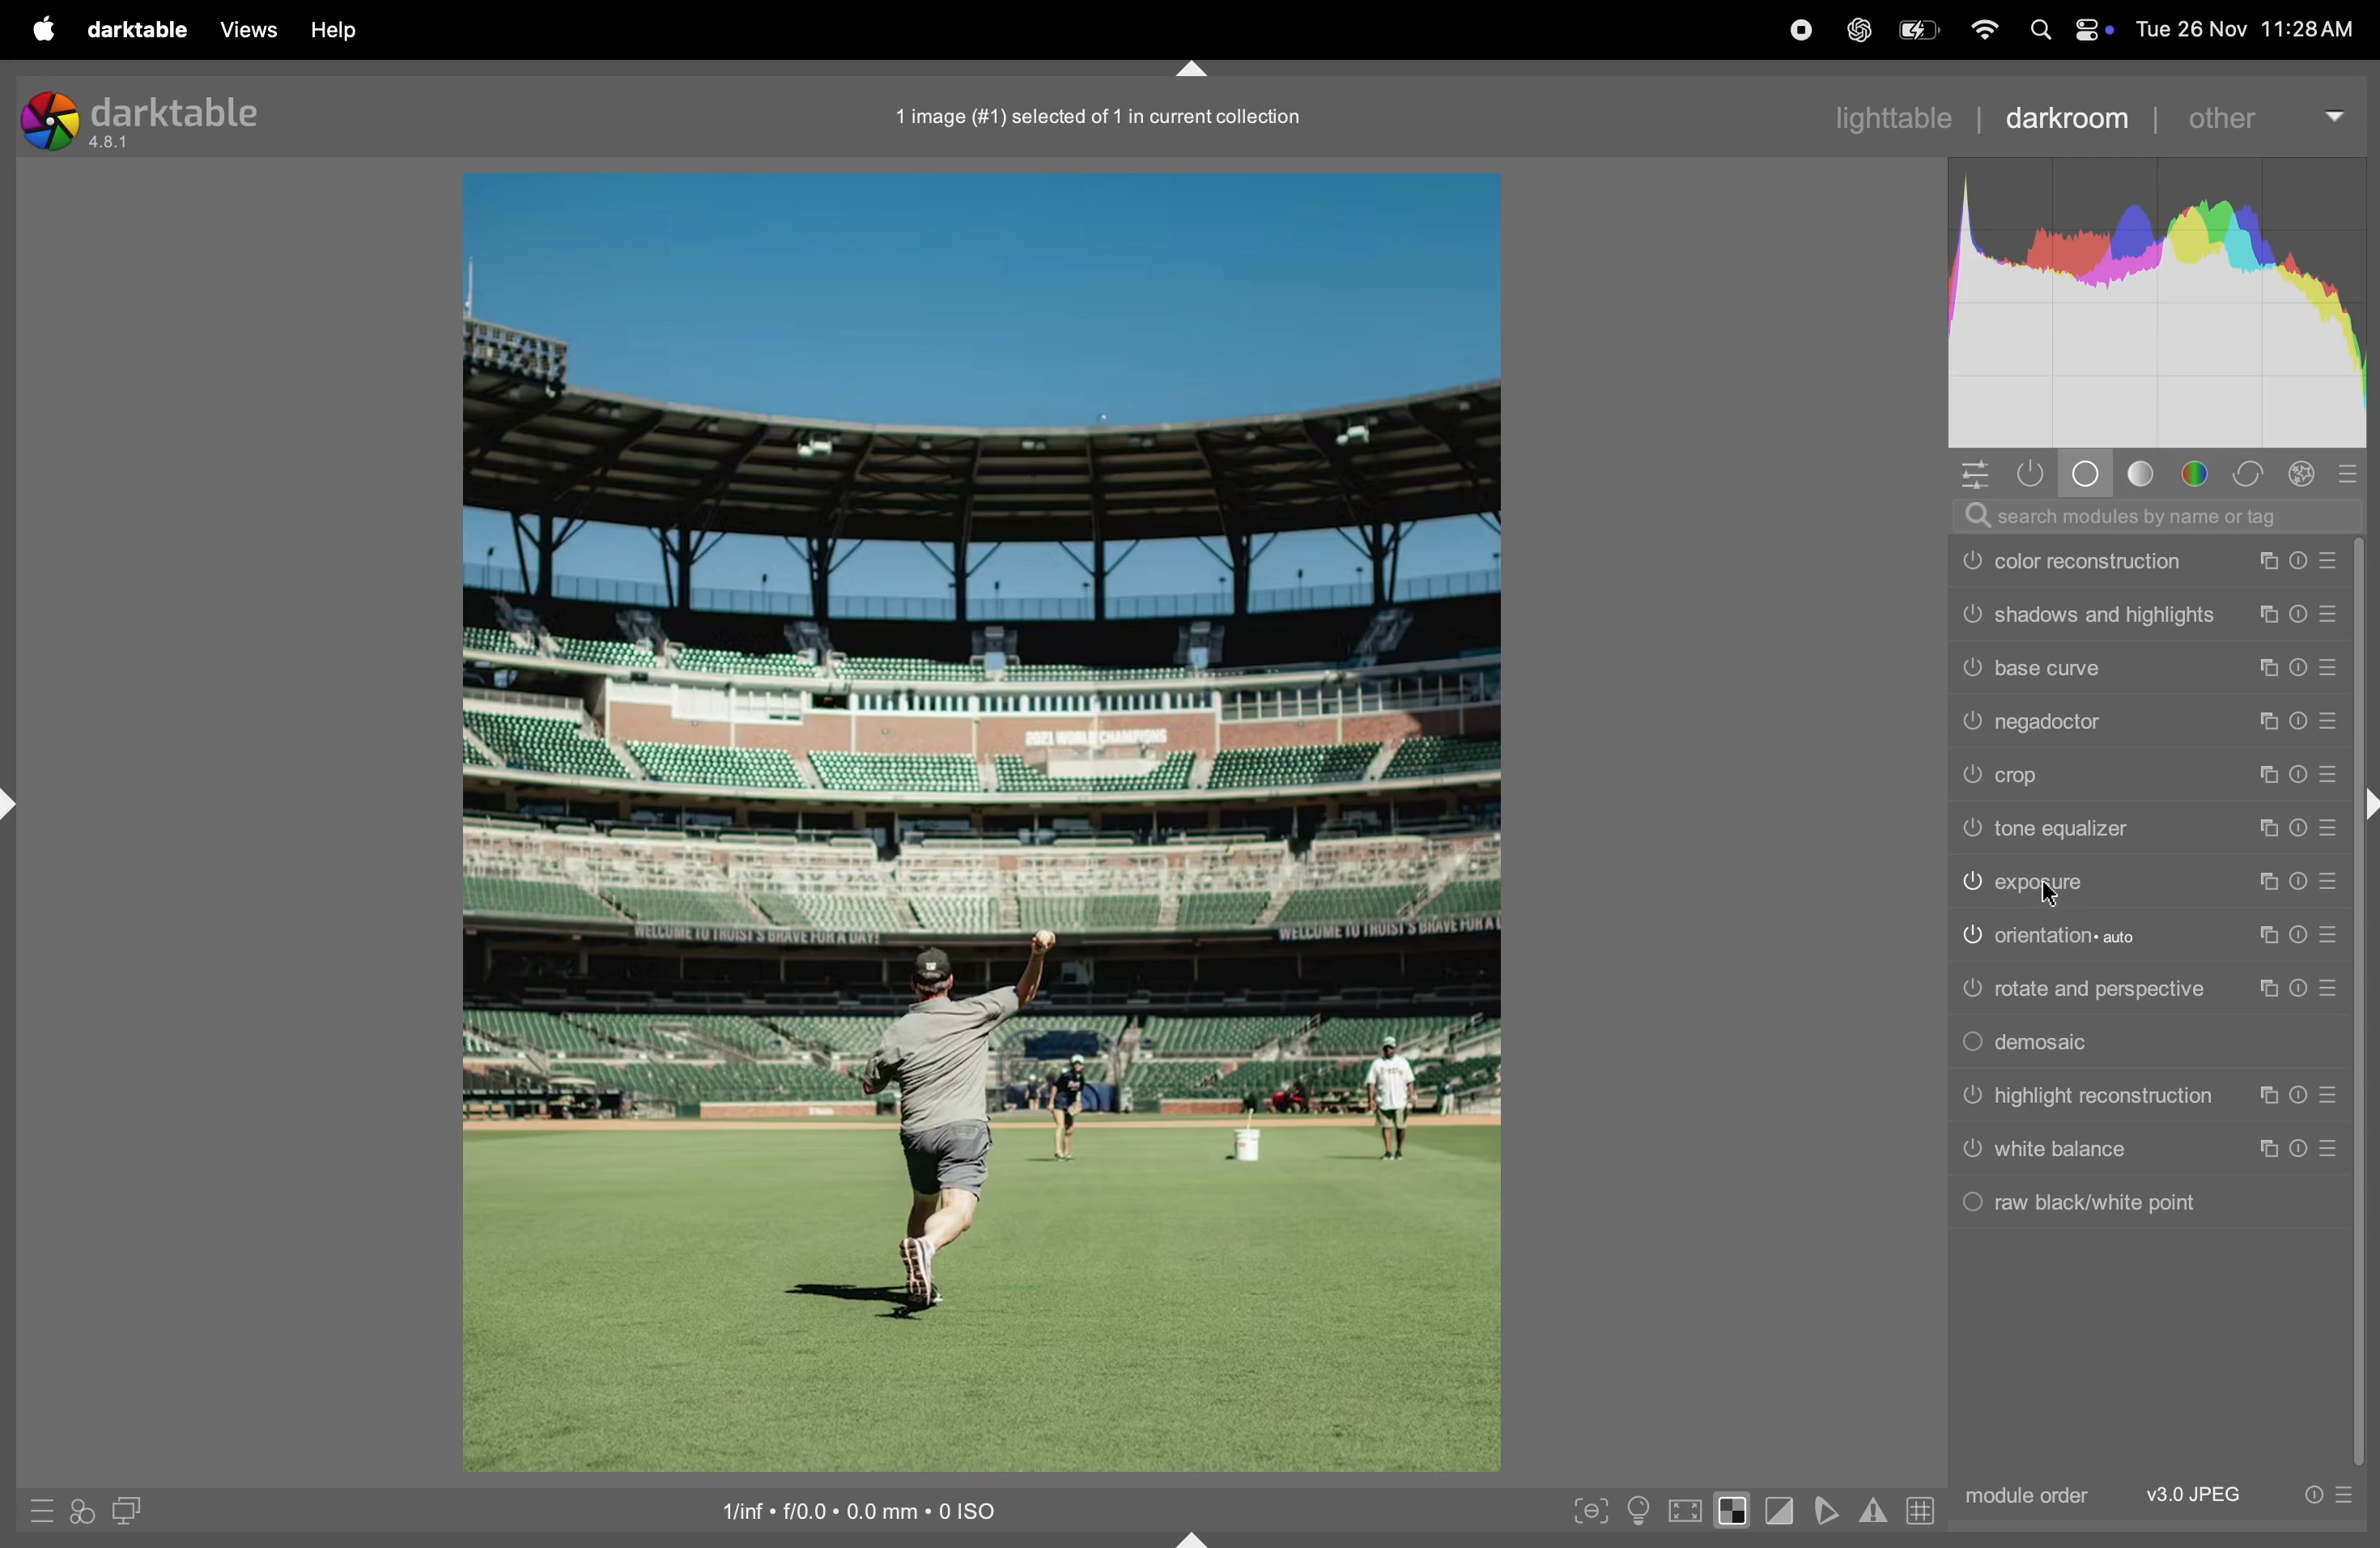  I want to click on Presets , so click(2331, 558).